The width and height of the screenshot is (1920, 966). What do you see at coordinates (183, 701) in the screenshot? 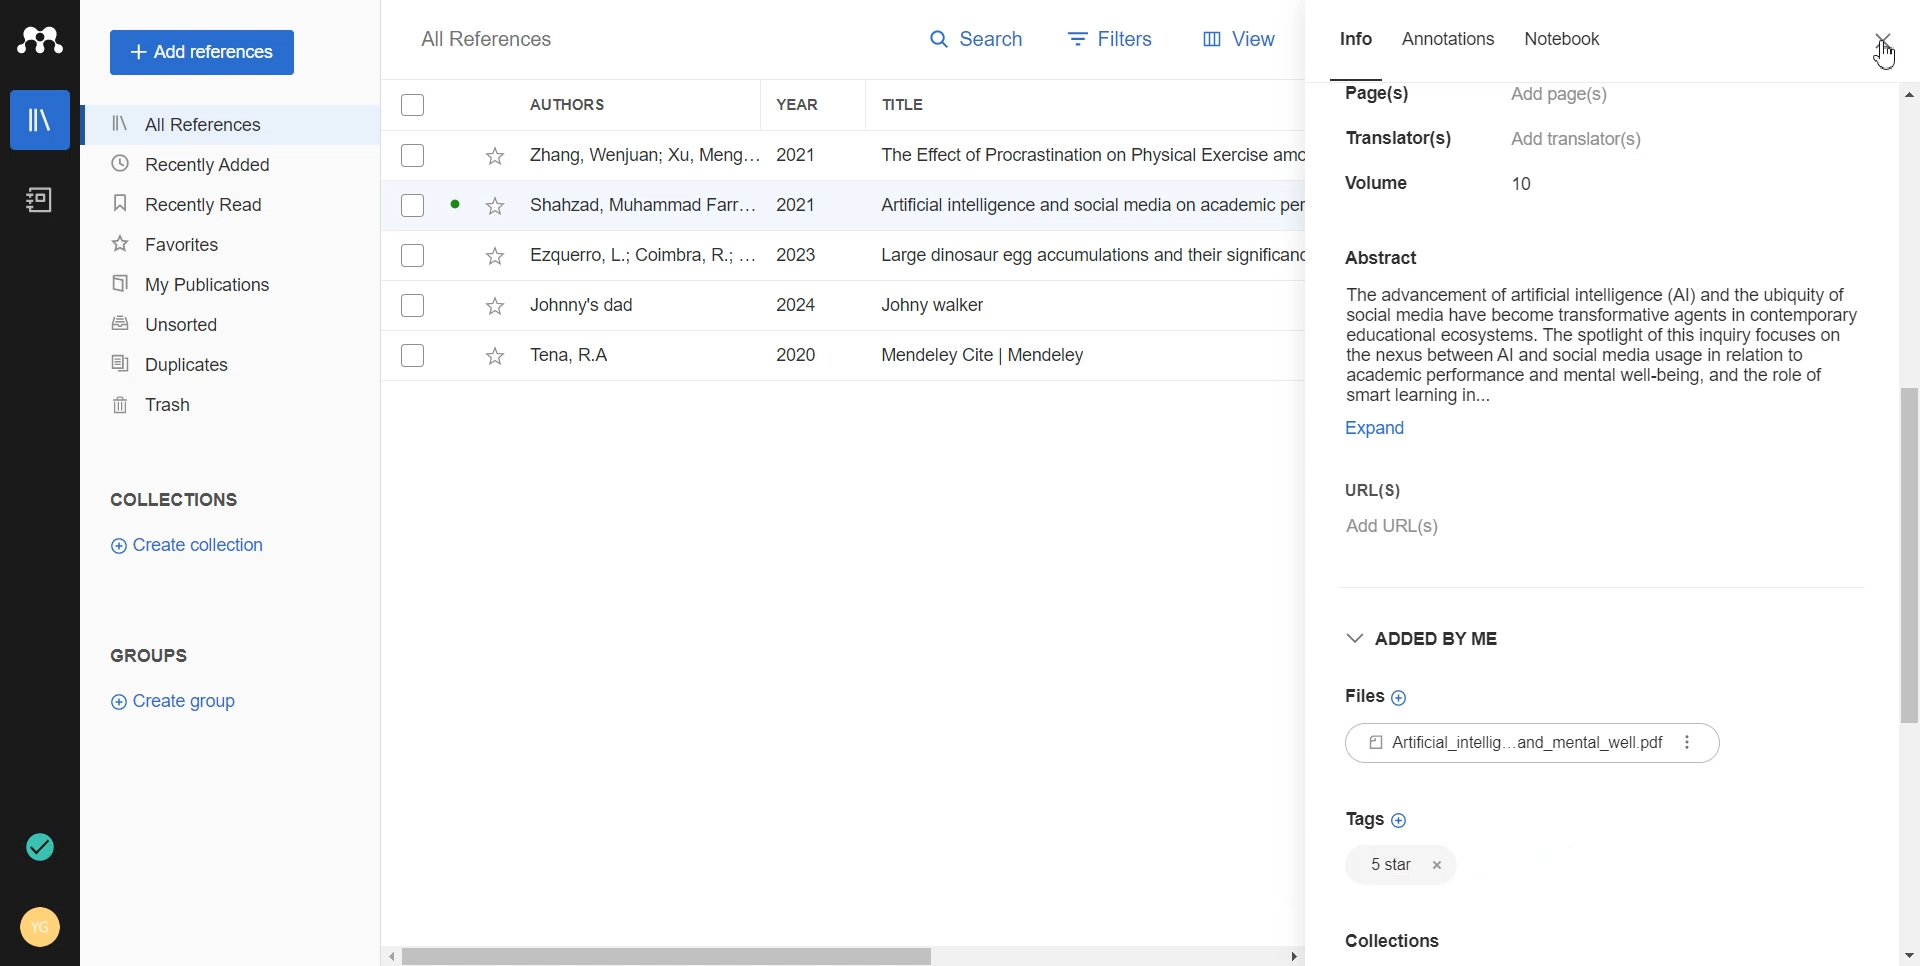
I see `Create Group` at bounding box center [183, 701].